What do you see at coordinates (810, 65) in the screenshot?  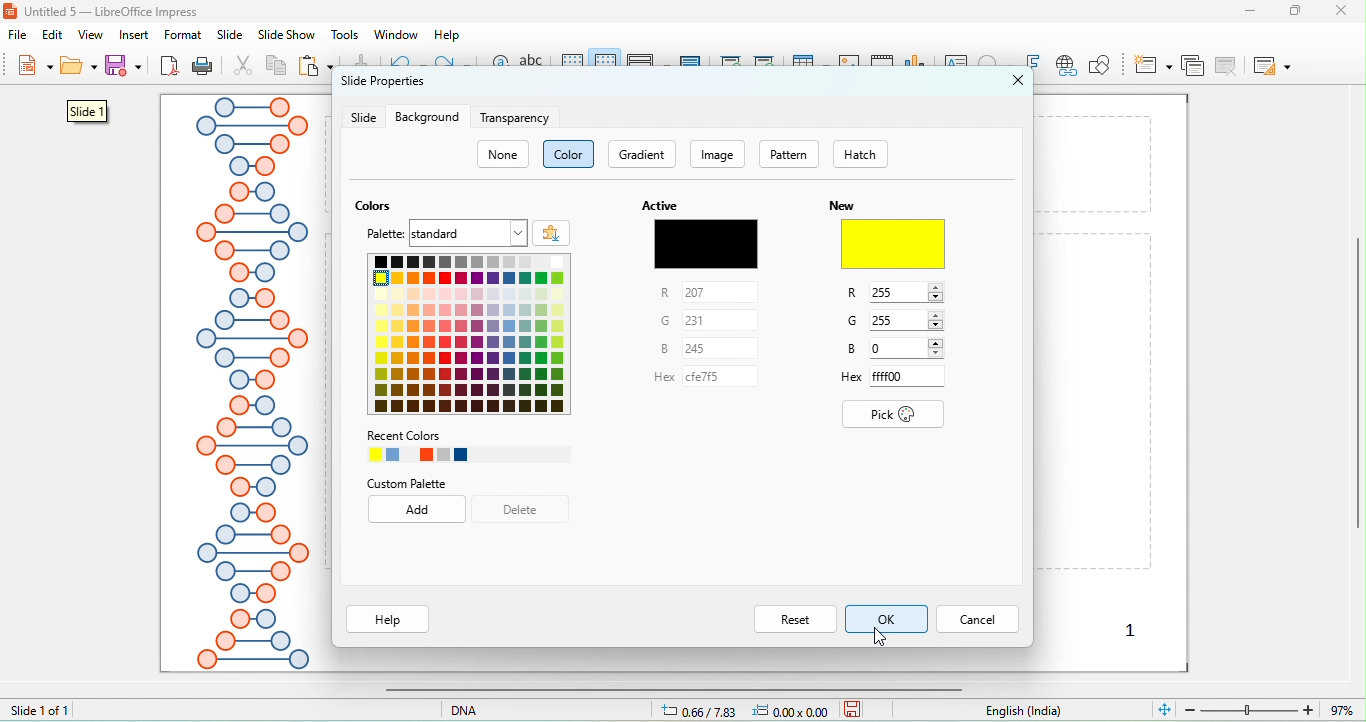 I see `table` at bounding box center [810, 65].